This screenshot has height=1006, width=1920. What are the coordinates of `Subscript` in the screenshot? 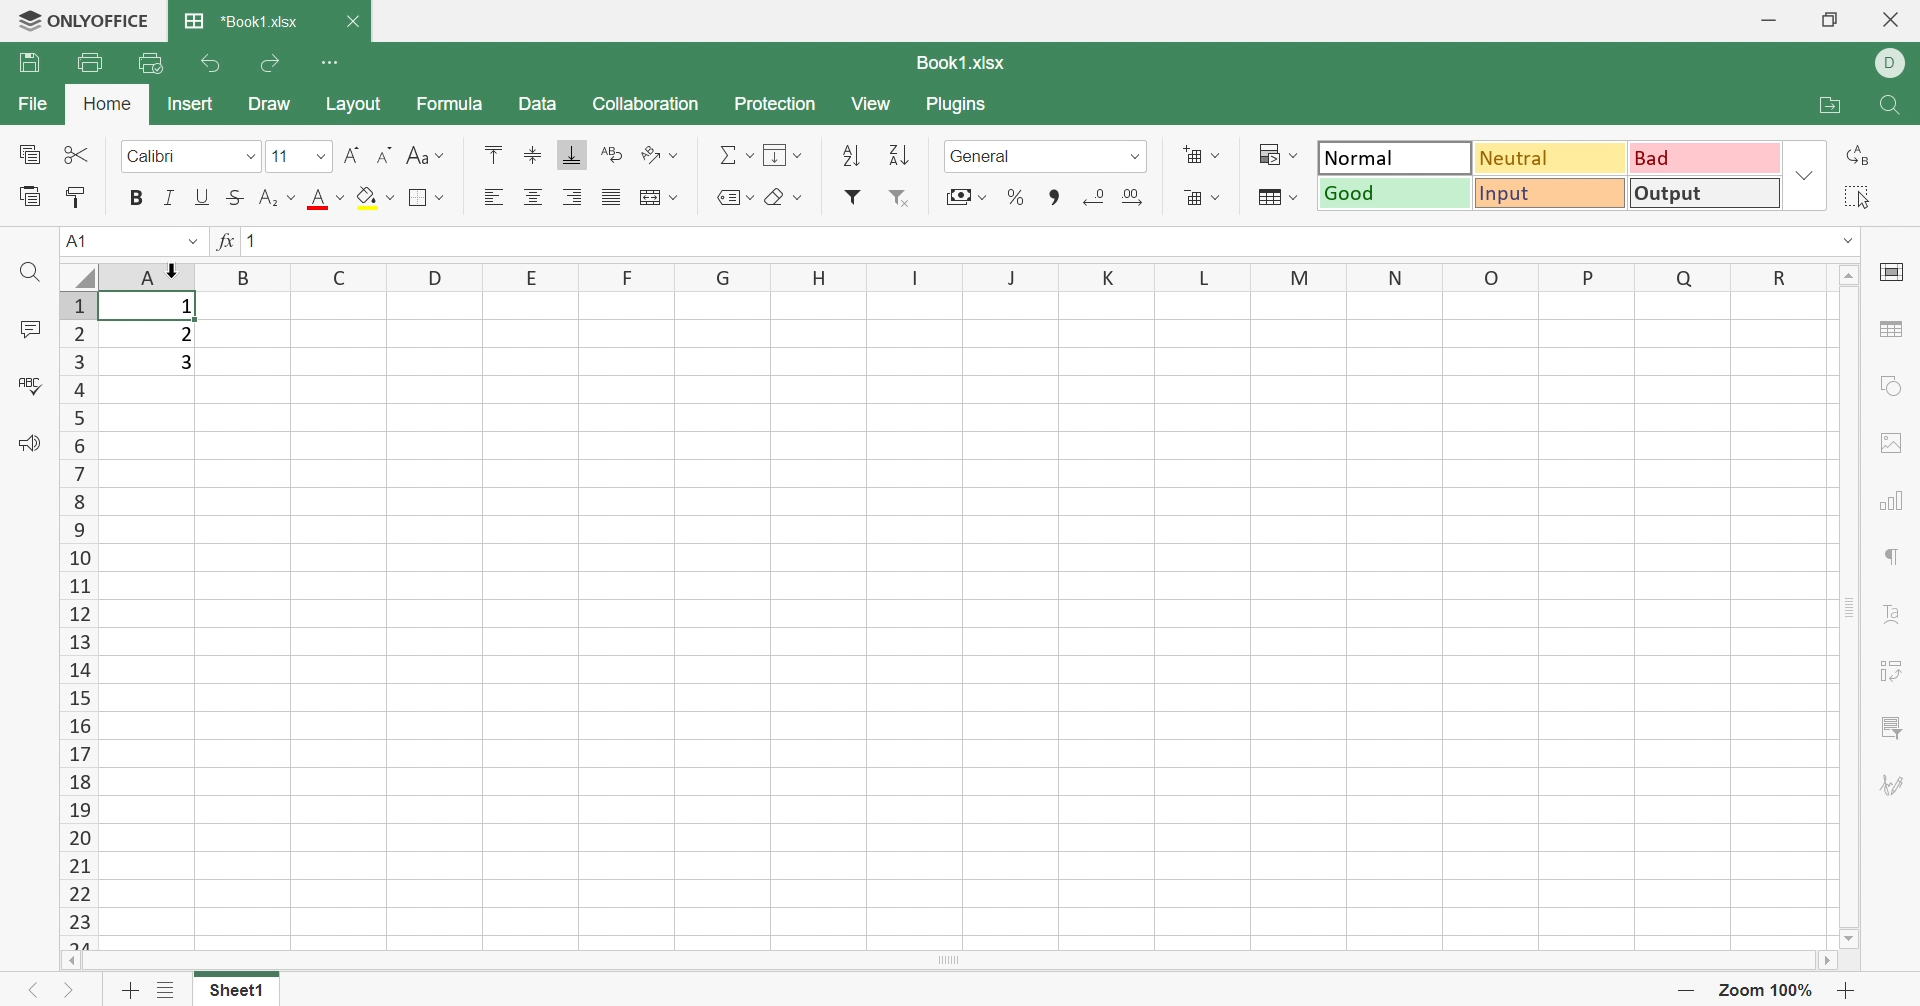 It's located at (276, 198).